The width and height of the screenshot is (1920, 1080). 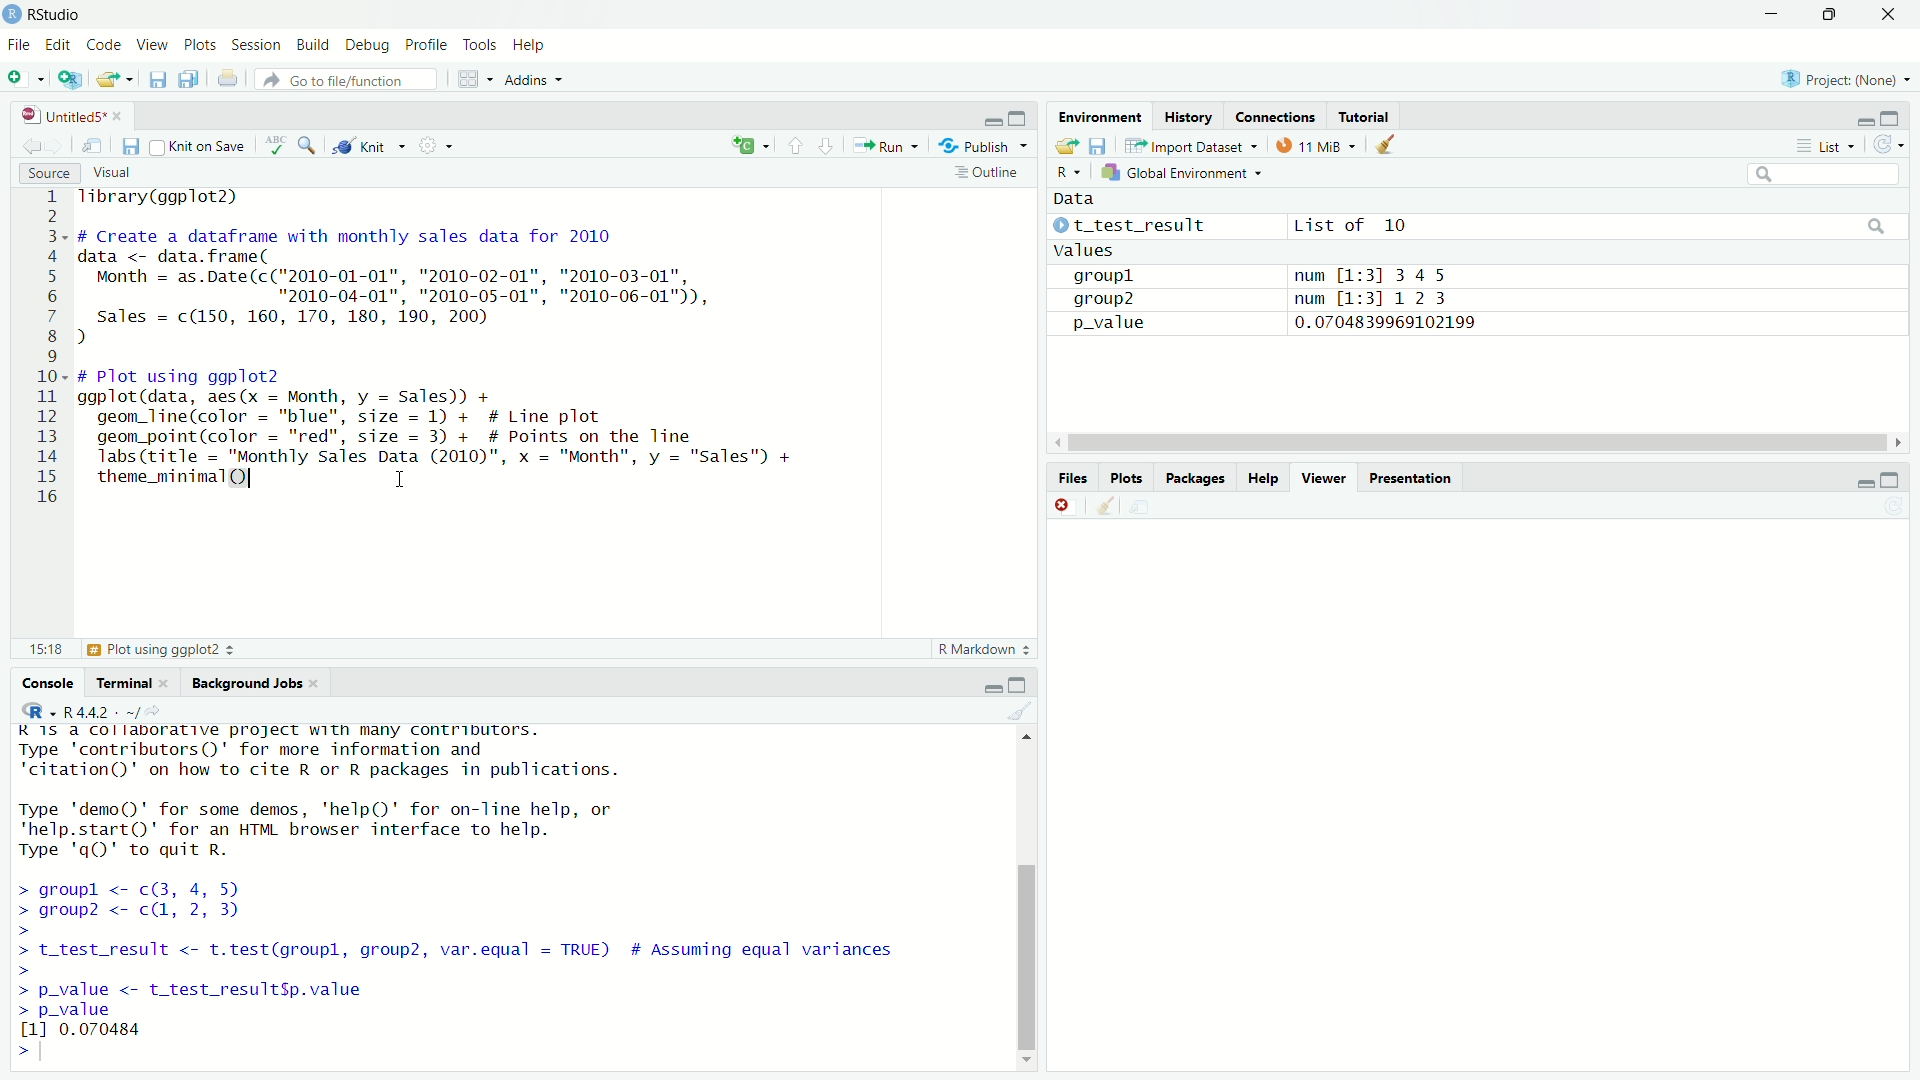 I want to click on  Knit , so click(x=371, y=145).